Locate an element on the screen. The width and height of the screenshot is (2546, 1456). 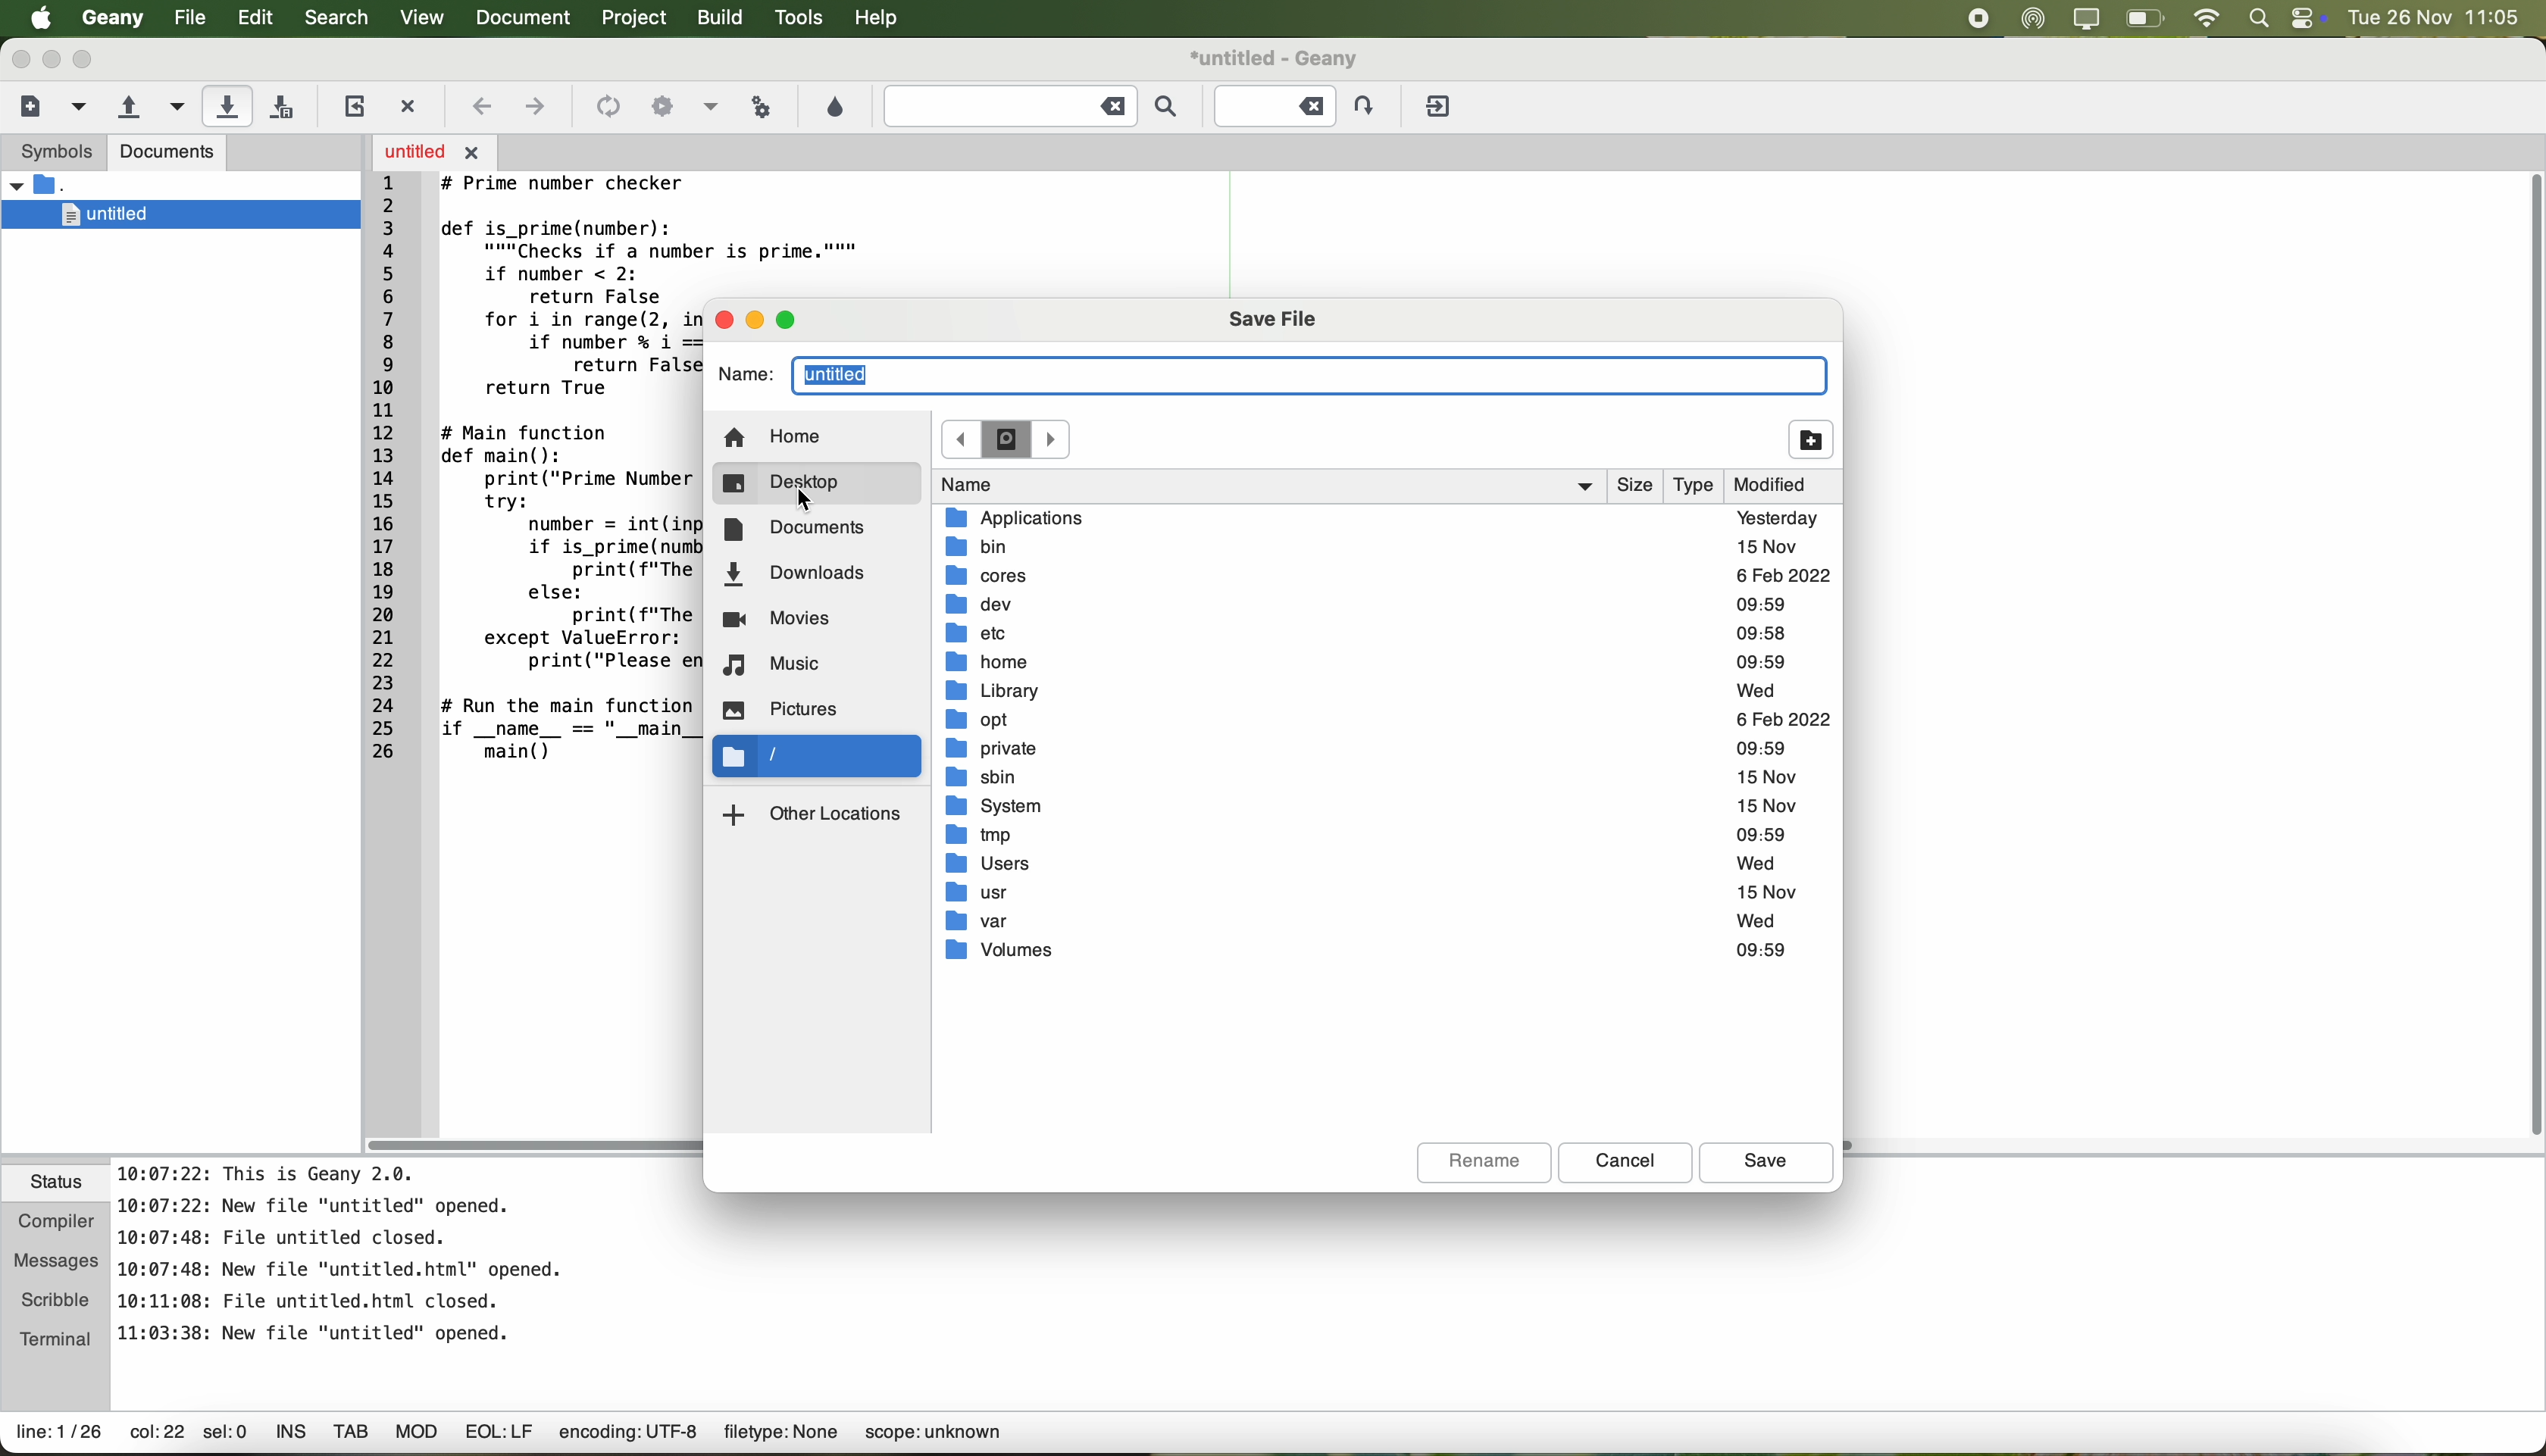
find the entered text in the current file is located at coordinates (1032, 108).